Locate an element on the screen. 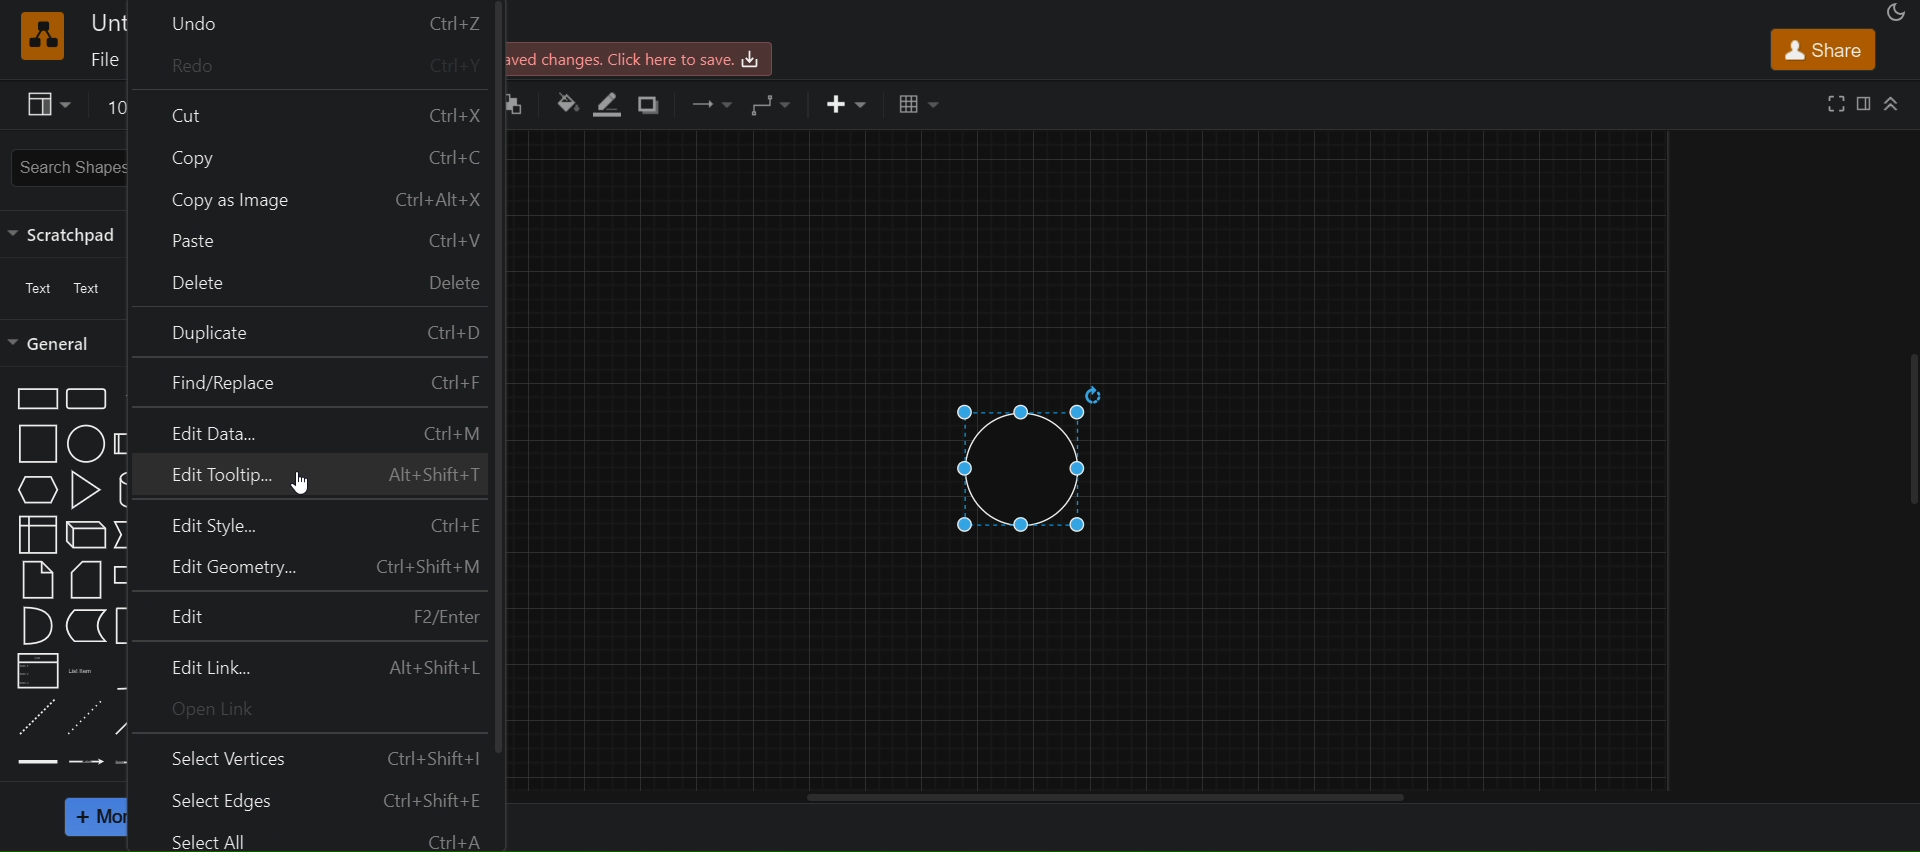  cursor is located at coordinates (301, 484).